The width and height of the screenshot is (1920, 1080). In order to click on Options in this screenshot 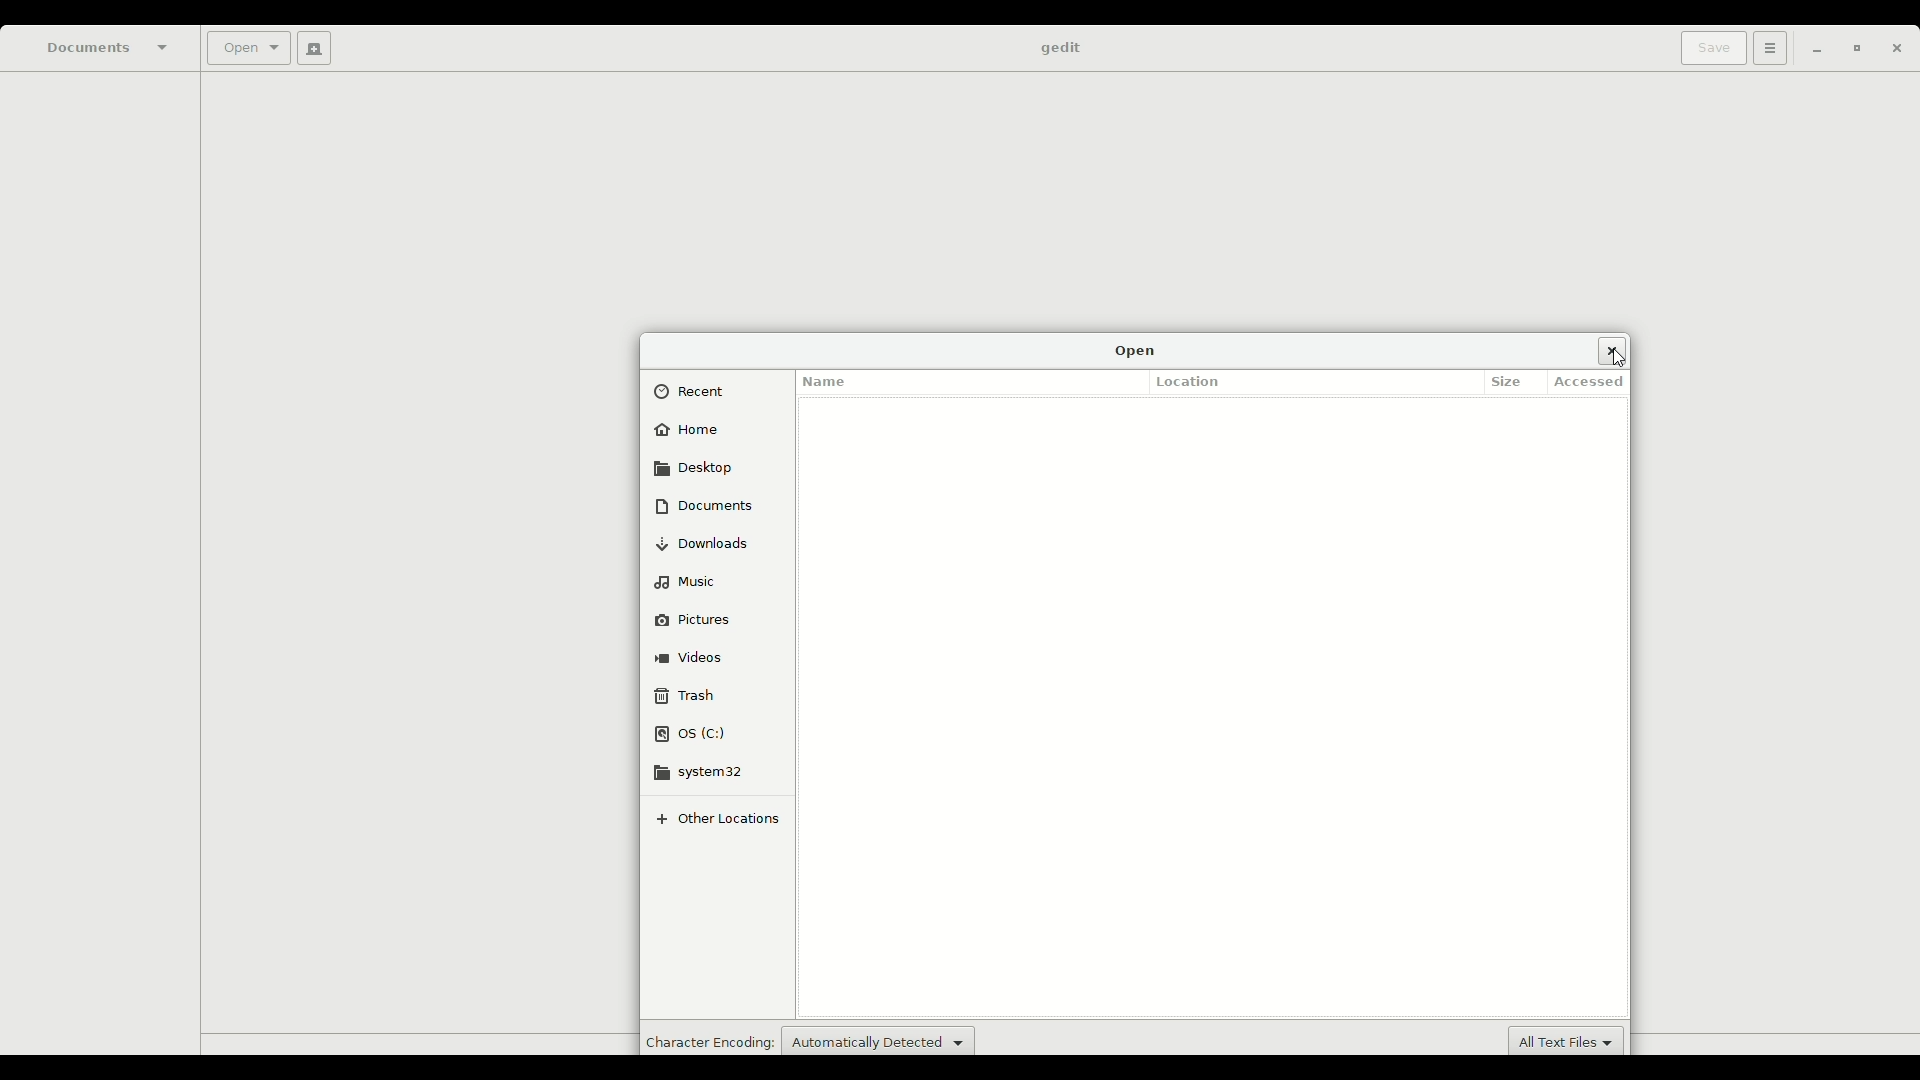, I will do `click(1767, 48)`.